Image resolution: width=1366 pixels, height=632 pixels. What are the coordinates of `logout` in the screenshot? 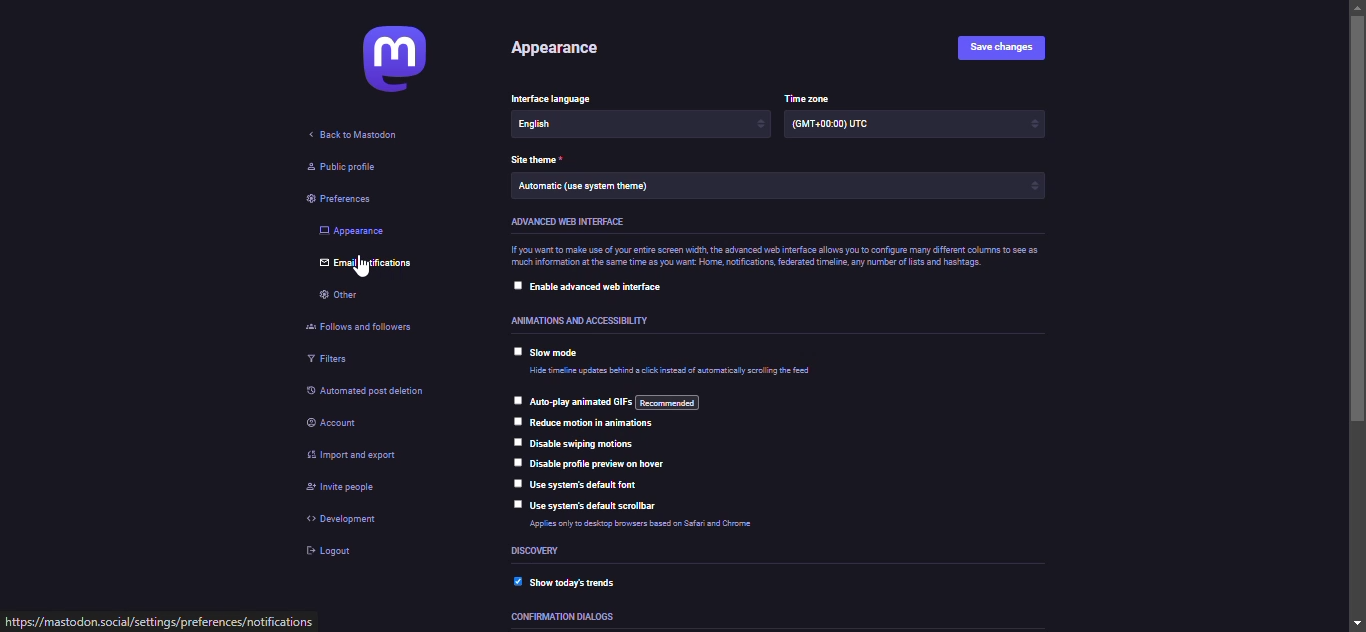 It's located at (329, 553).